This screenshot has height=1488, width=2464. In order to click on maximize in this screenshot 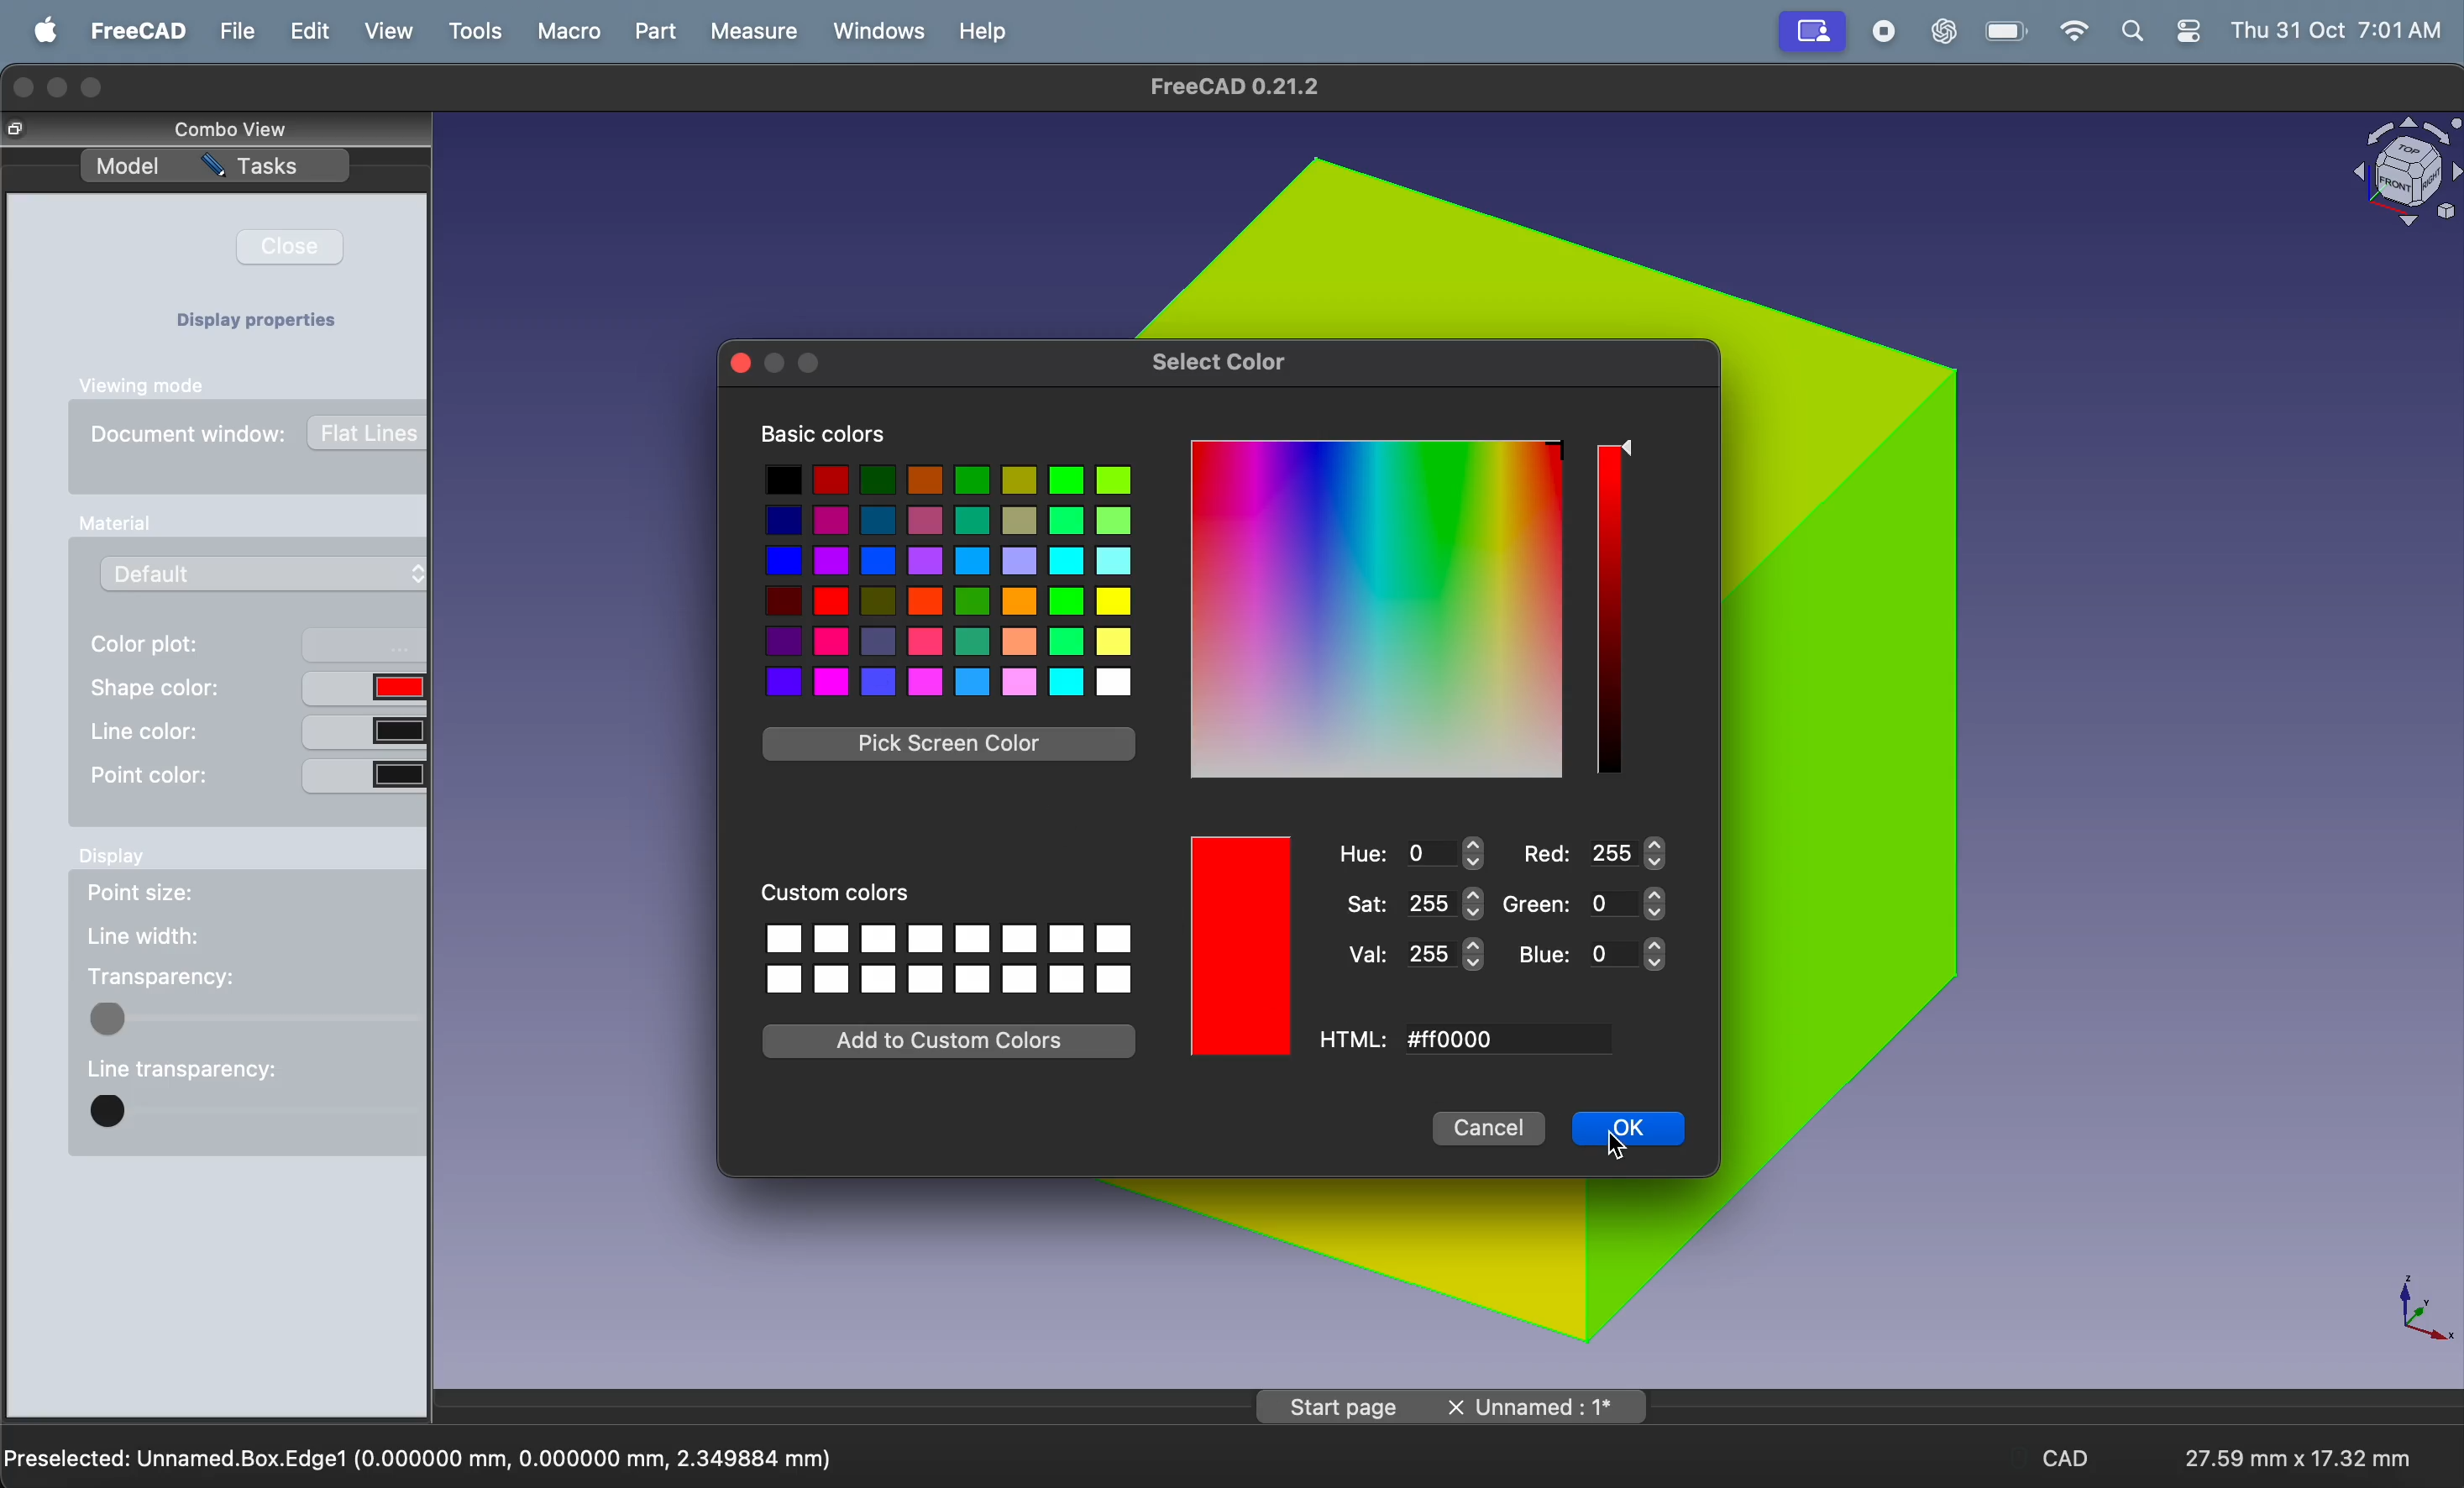, I will do `click(94, 89)`.